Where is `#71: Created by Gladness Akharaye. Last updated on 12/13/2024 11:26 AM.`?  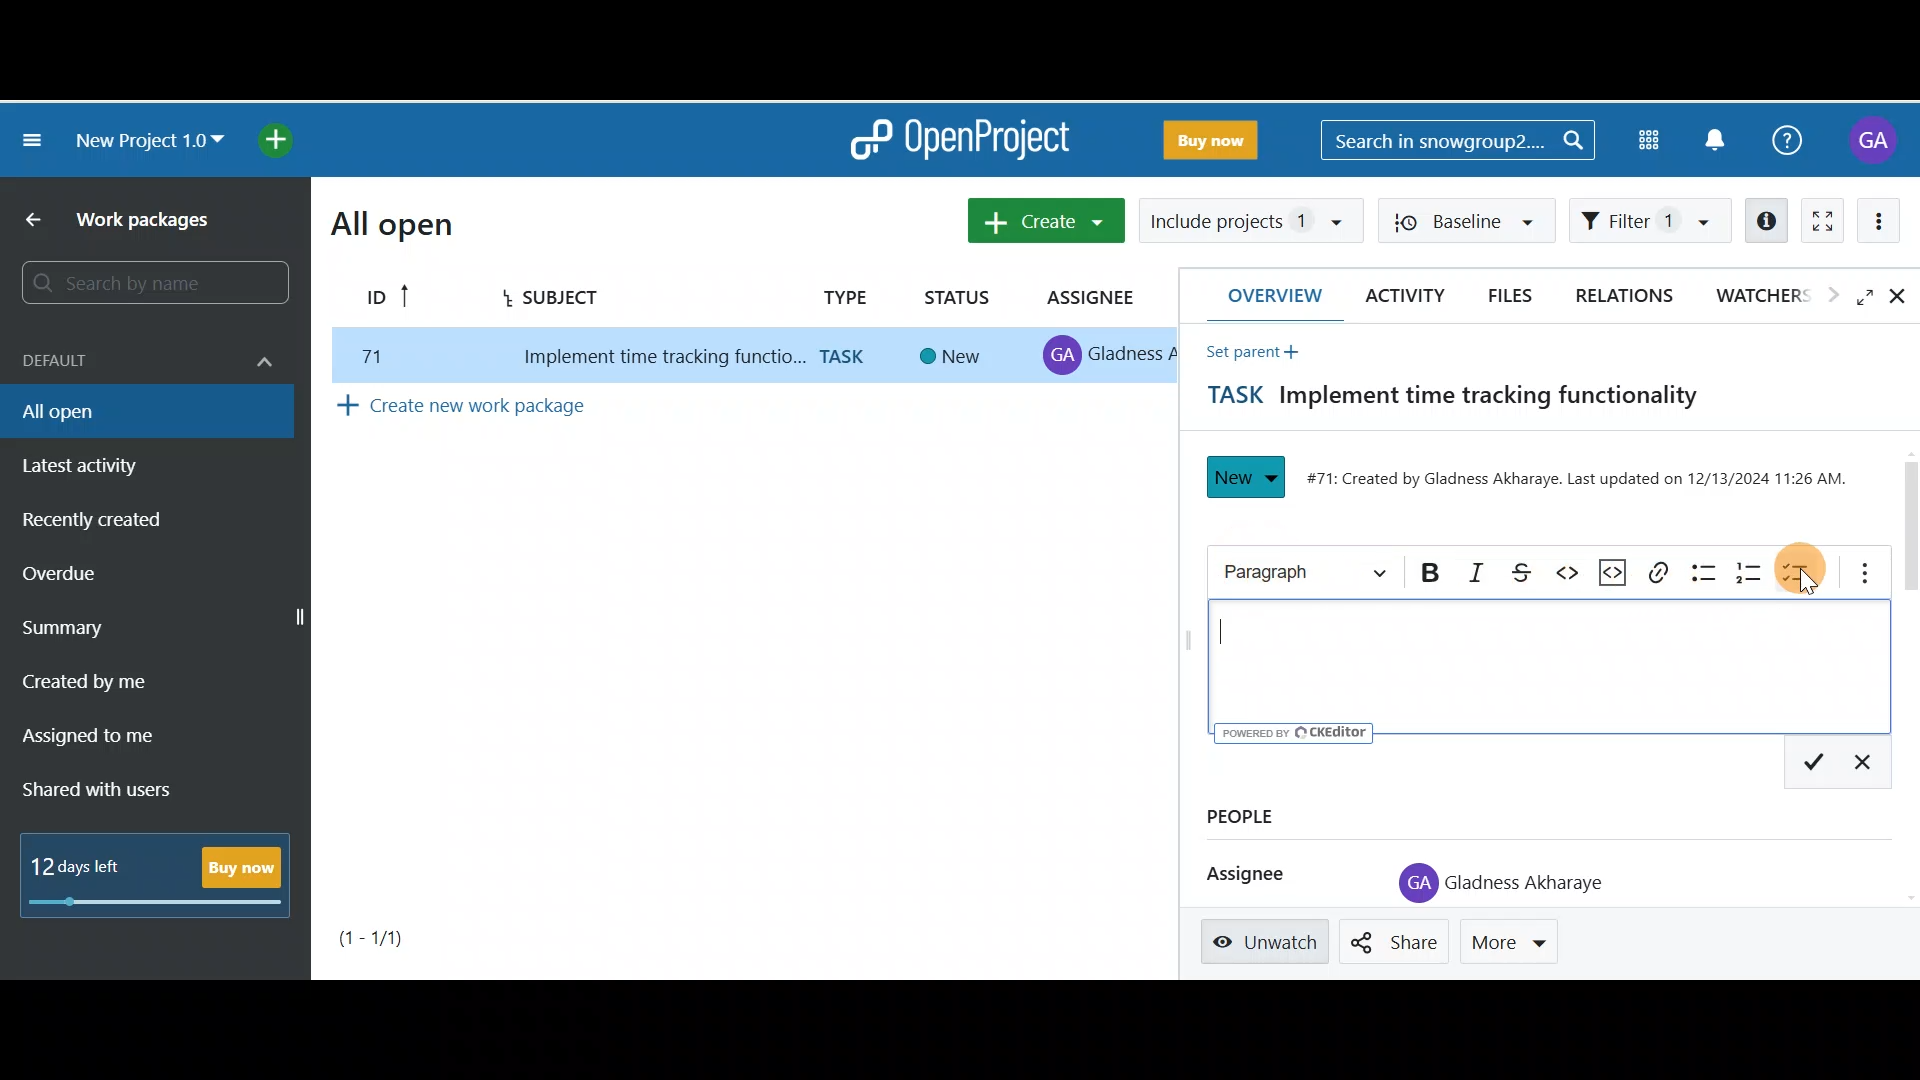 #71: Created by Gladness Akharaye. Last updated on 12/13/2024 11:26 AM. is located at coordinates (1580, 484).